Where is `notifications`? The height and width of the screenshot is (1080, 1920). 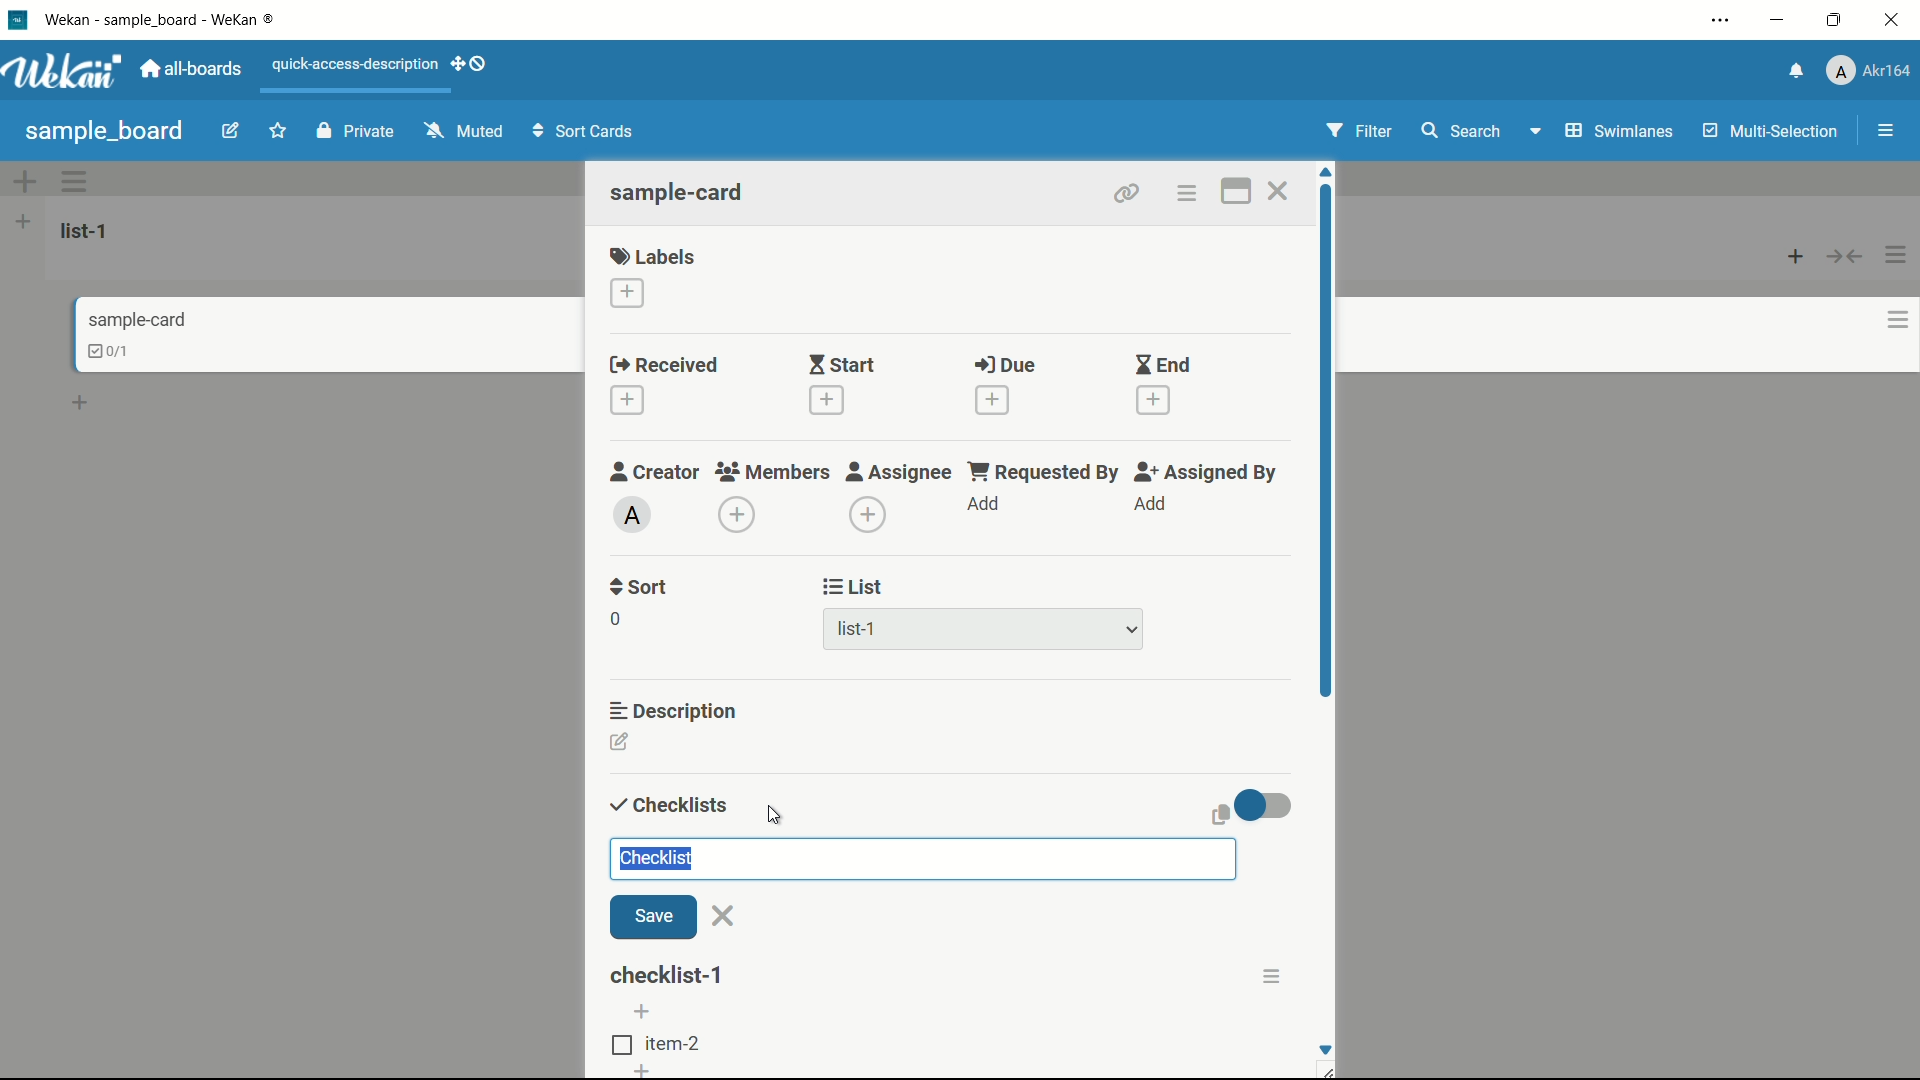 notifications is located at coordinates (1793, 69).